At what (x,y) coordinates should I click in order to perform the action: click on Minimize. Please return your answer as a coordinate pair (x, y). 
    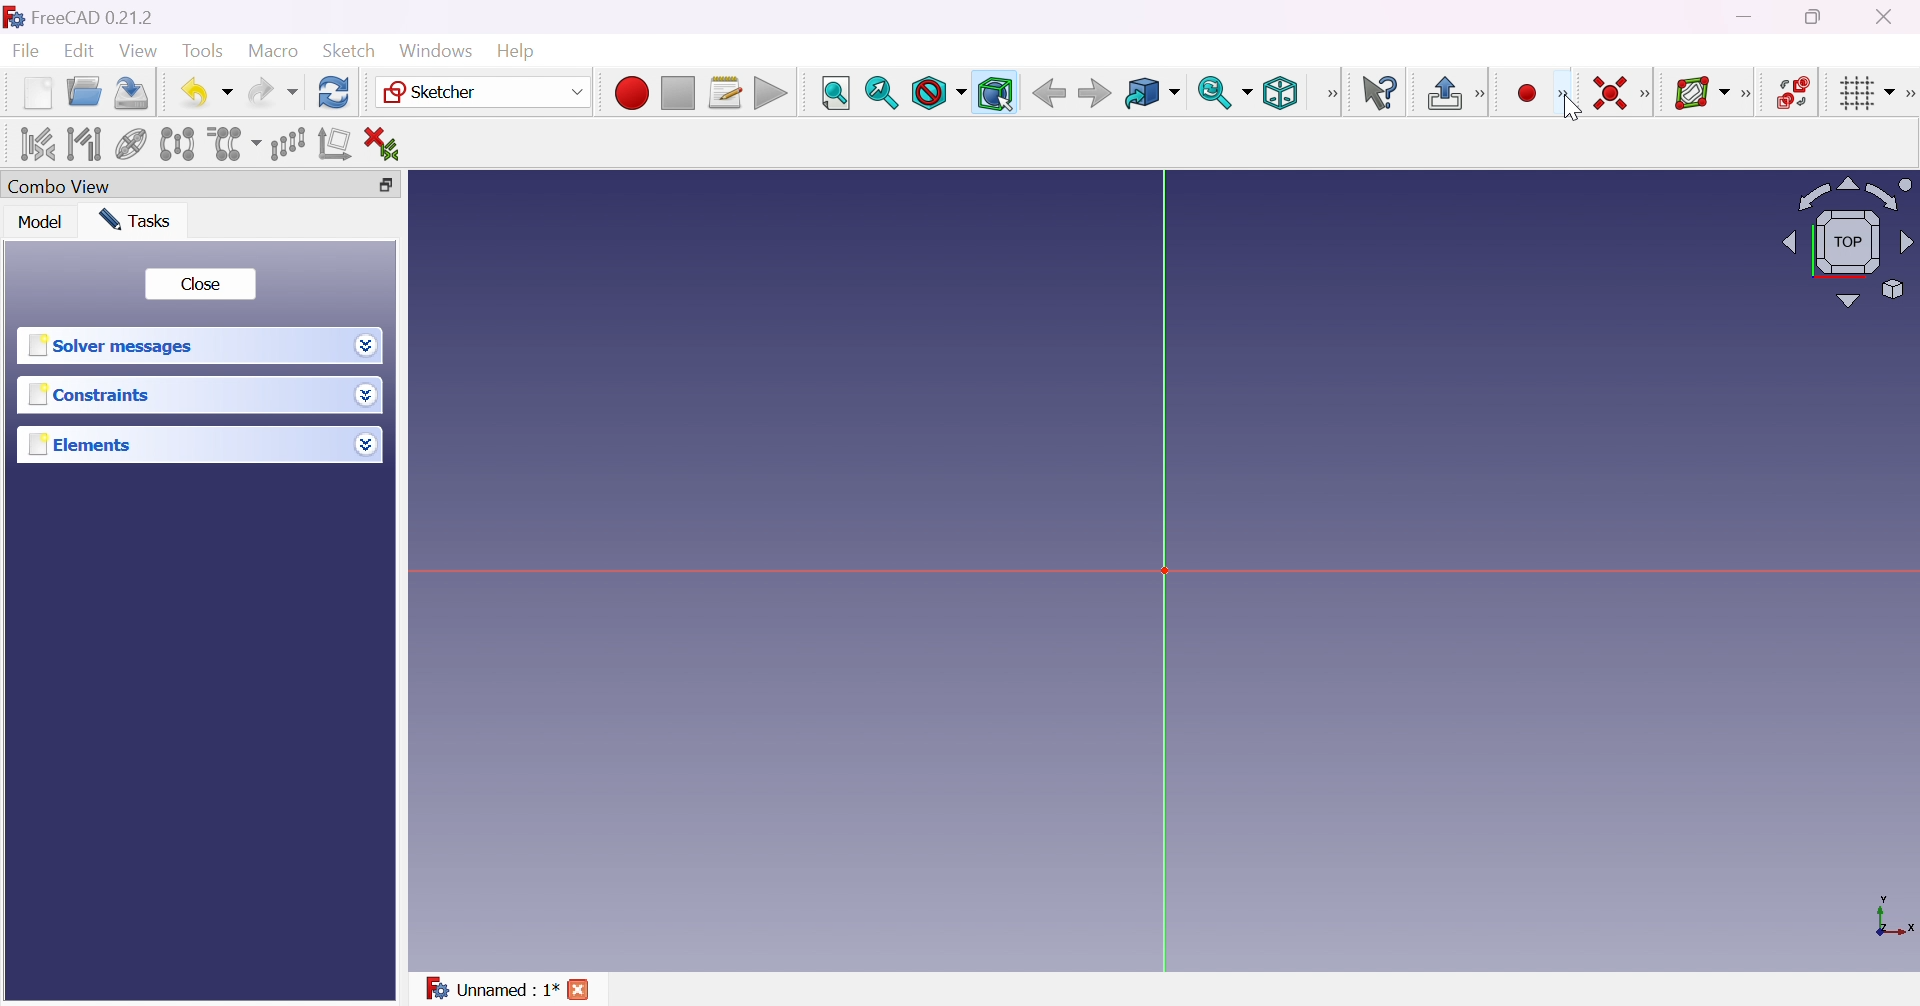
    Looking at the image, I should click on (1747, 16).